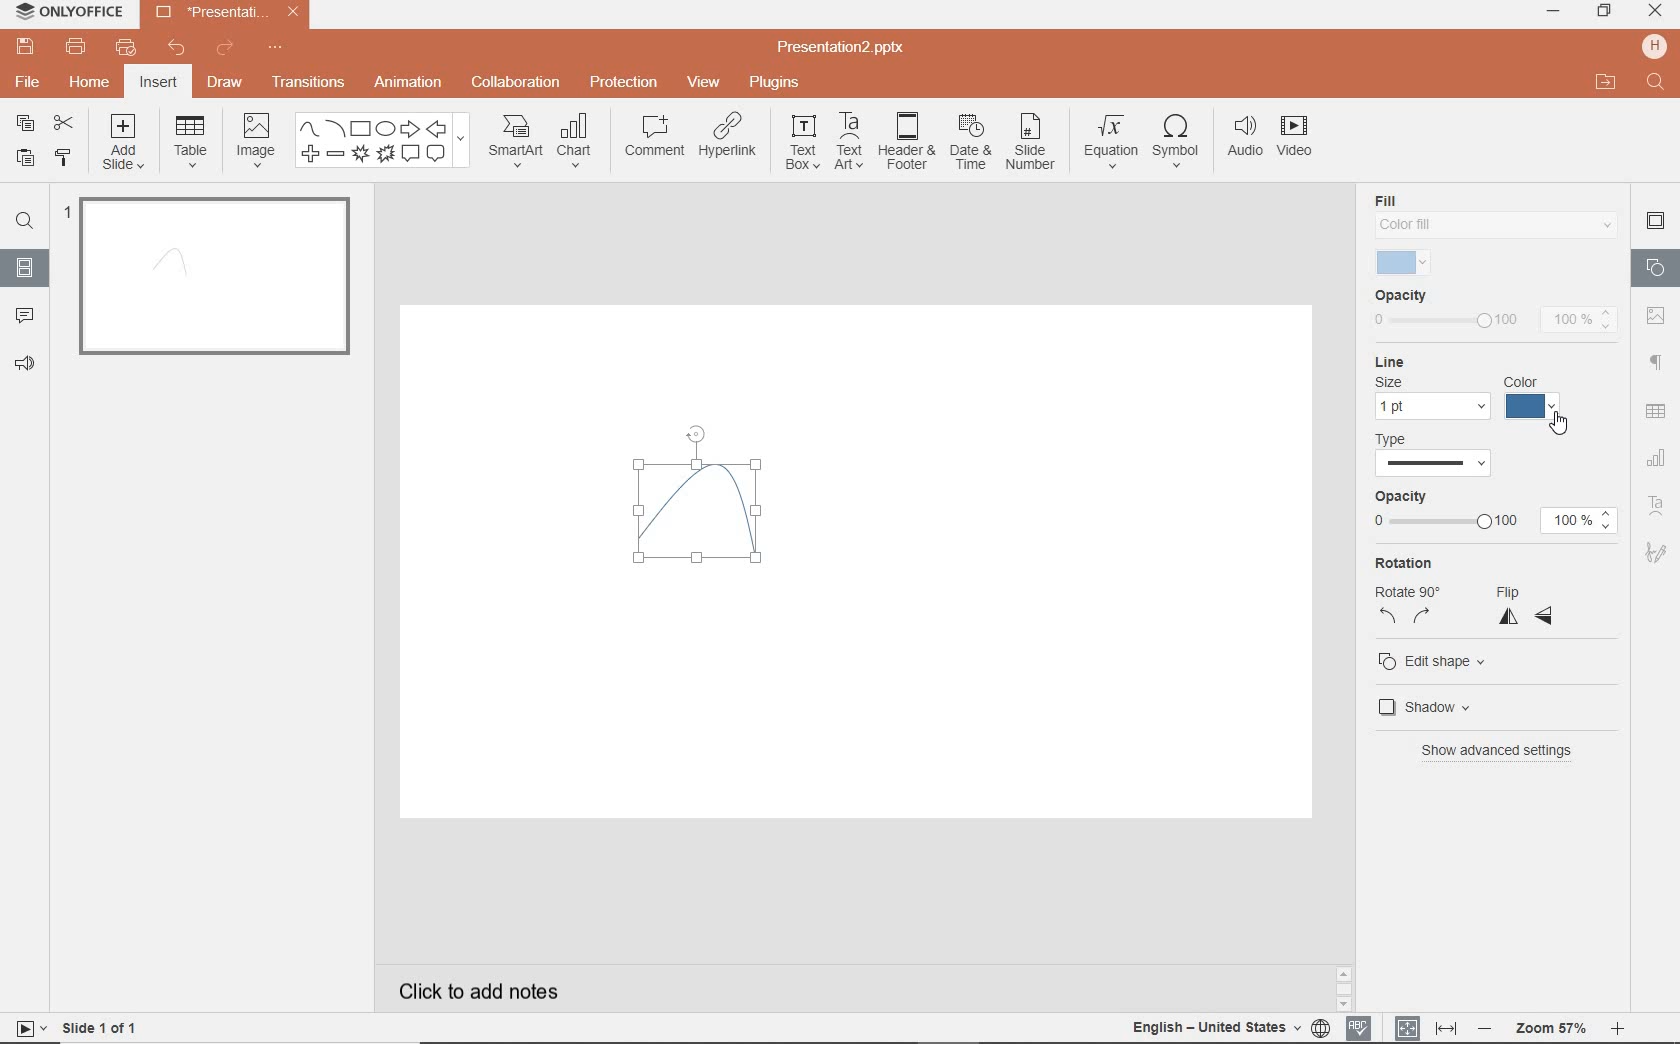 The image size is (1680, 1044). Describe the element at coordinates (706, 494) in the screenshot. I see `curve drawn` at that location.